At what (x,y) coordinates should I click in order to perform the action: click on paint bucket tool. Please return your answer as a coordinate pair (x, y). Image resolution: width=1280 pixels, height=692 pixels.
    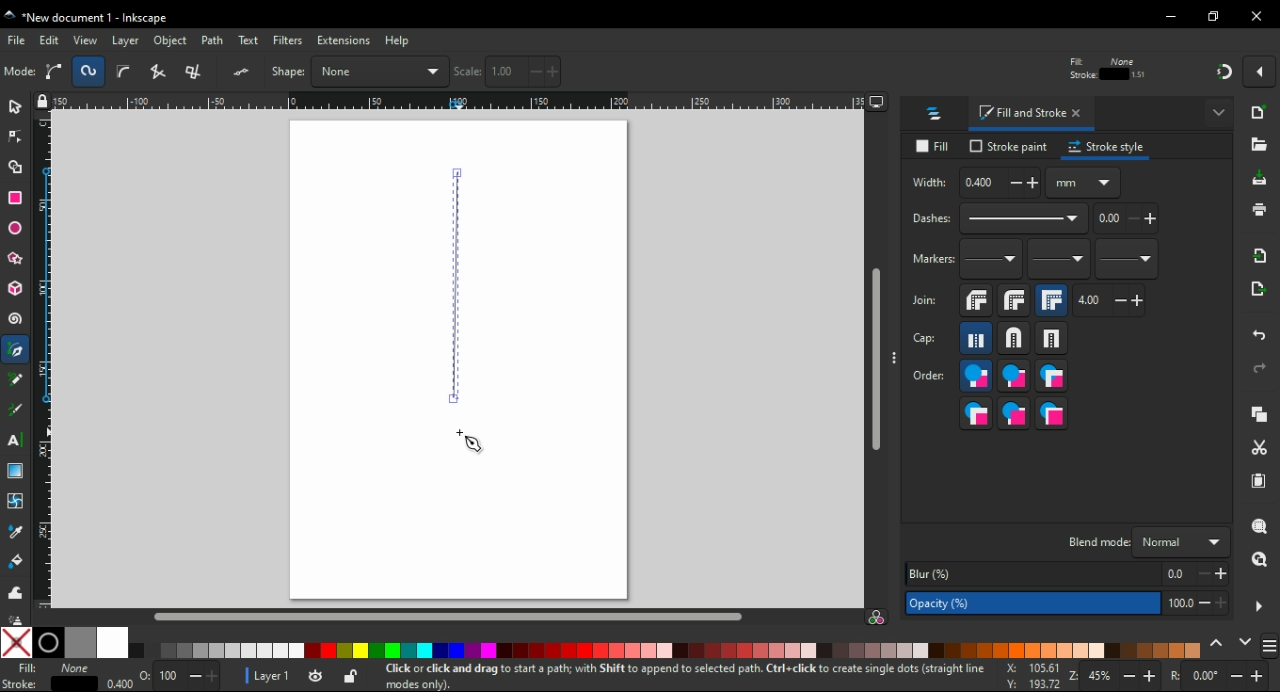
    Looking at the image, I should click on (19, 561).